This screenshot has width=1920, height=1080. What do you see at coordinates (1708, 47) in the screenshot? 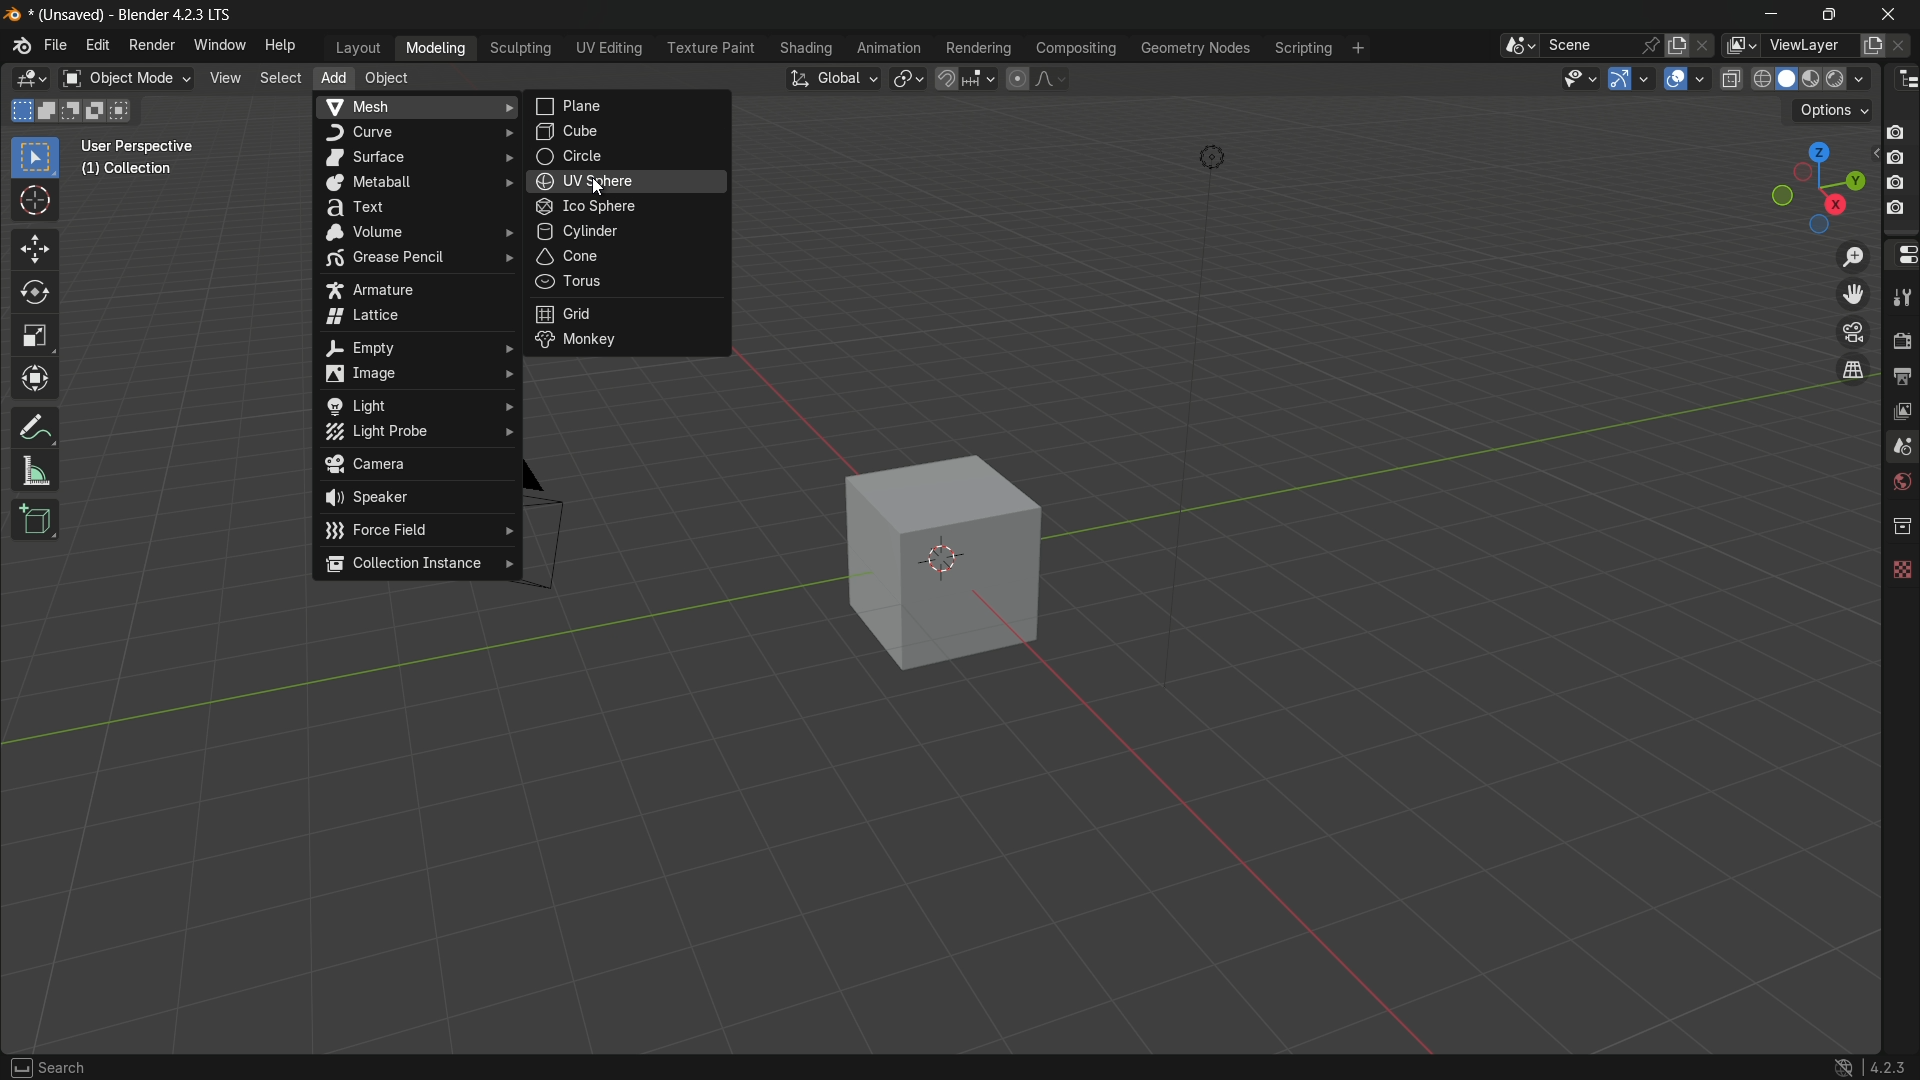
I see `delete scenes` at bounding box center [1708, 47].